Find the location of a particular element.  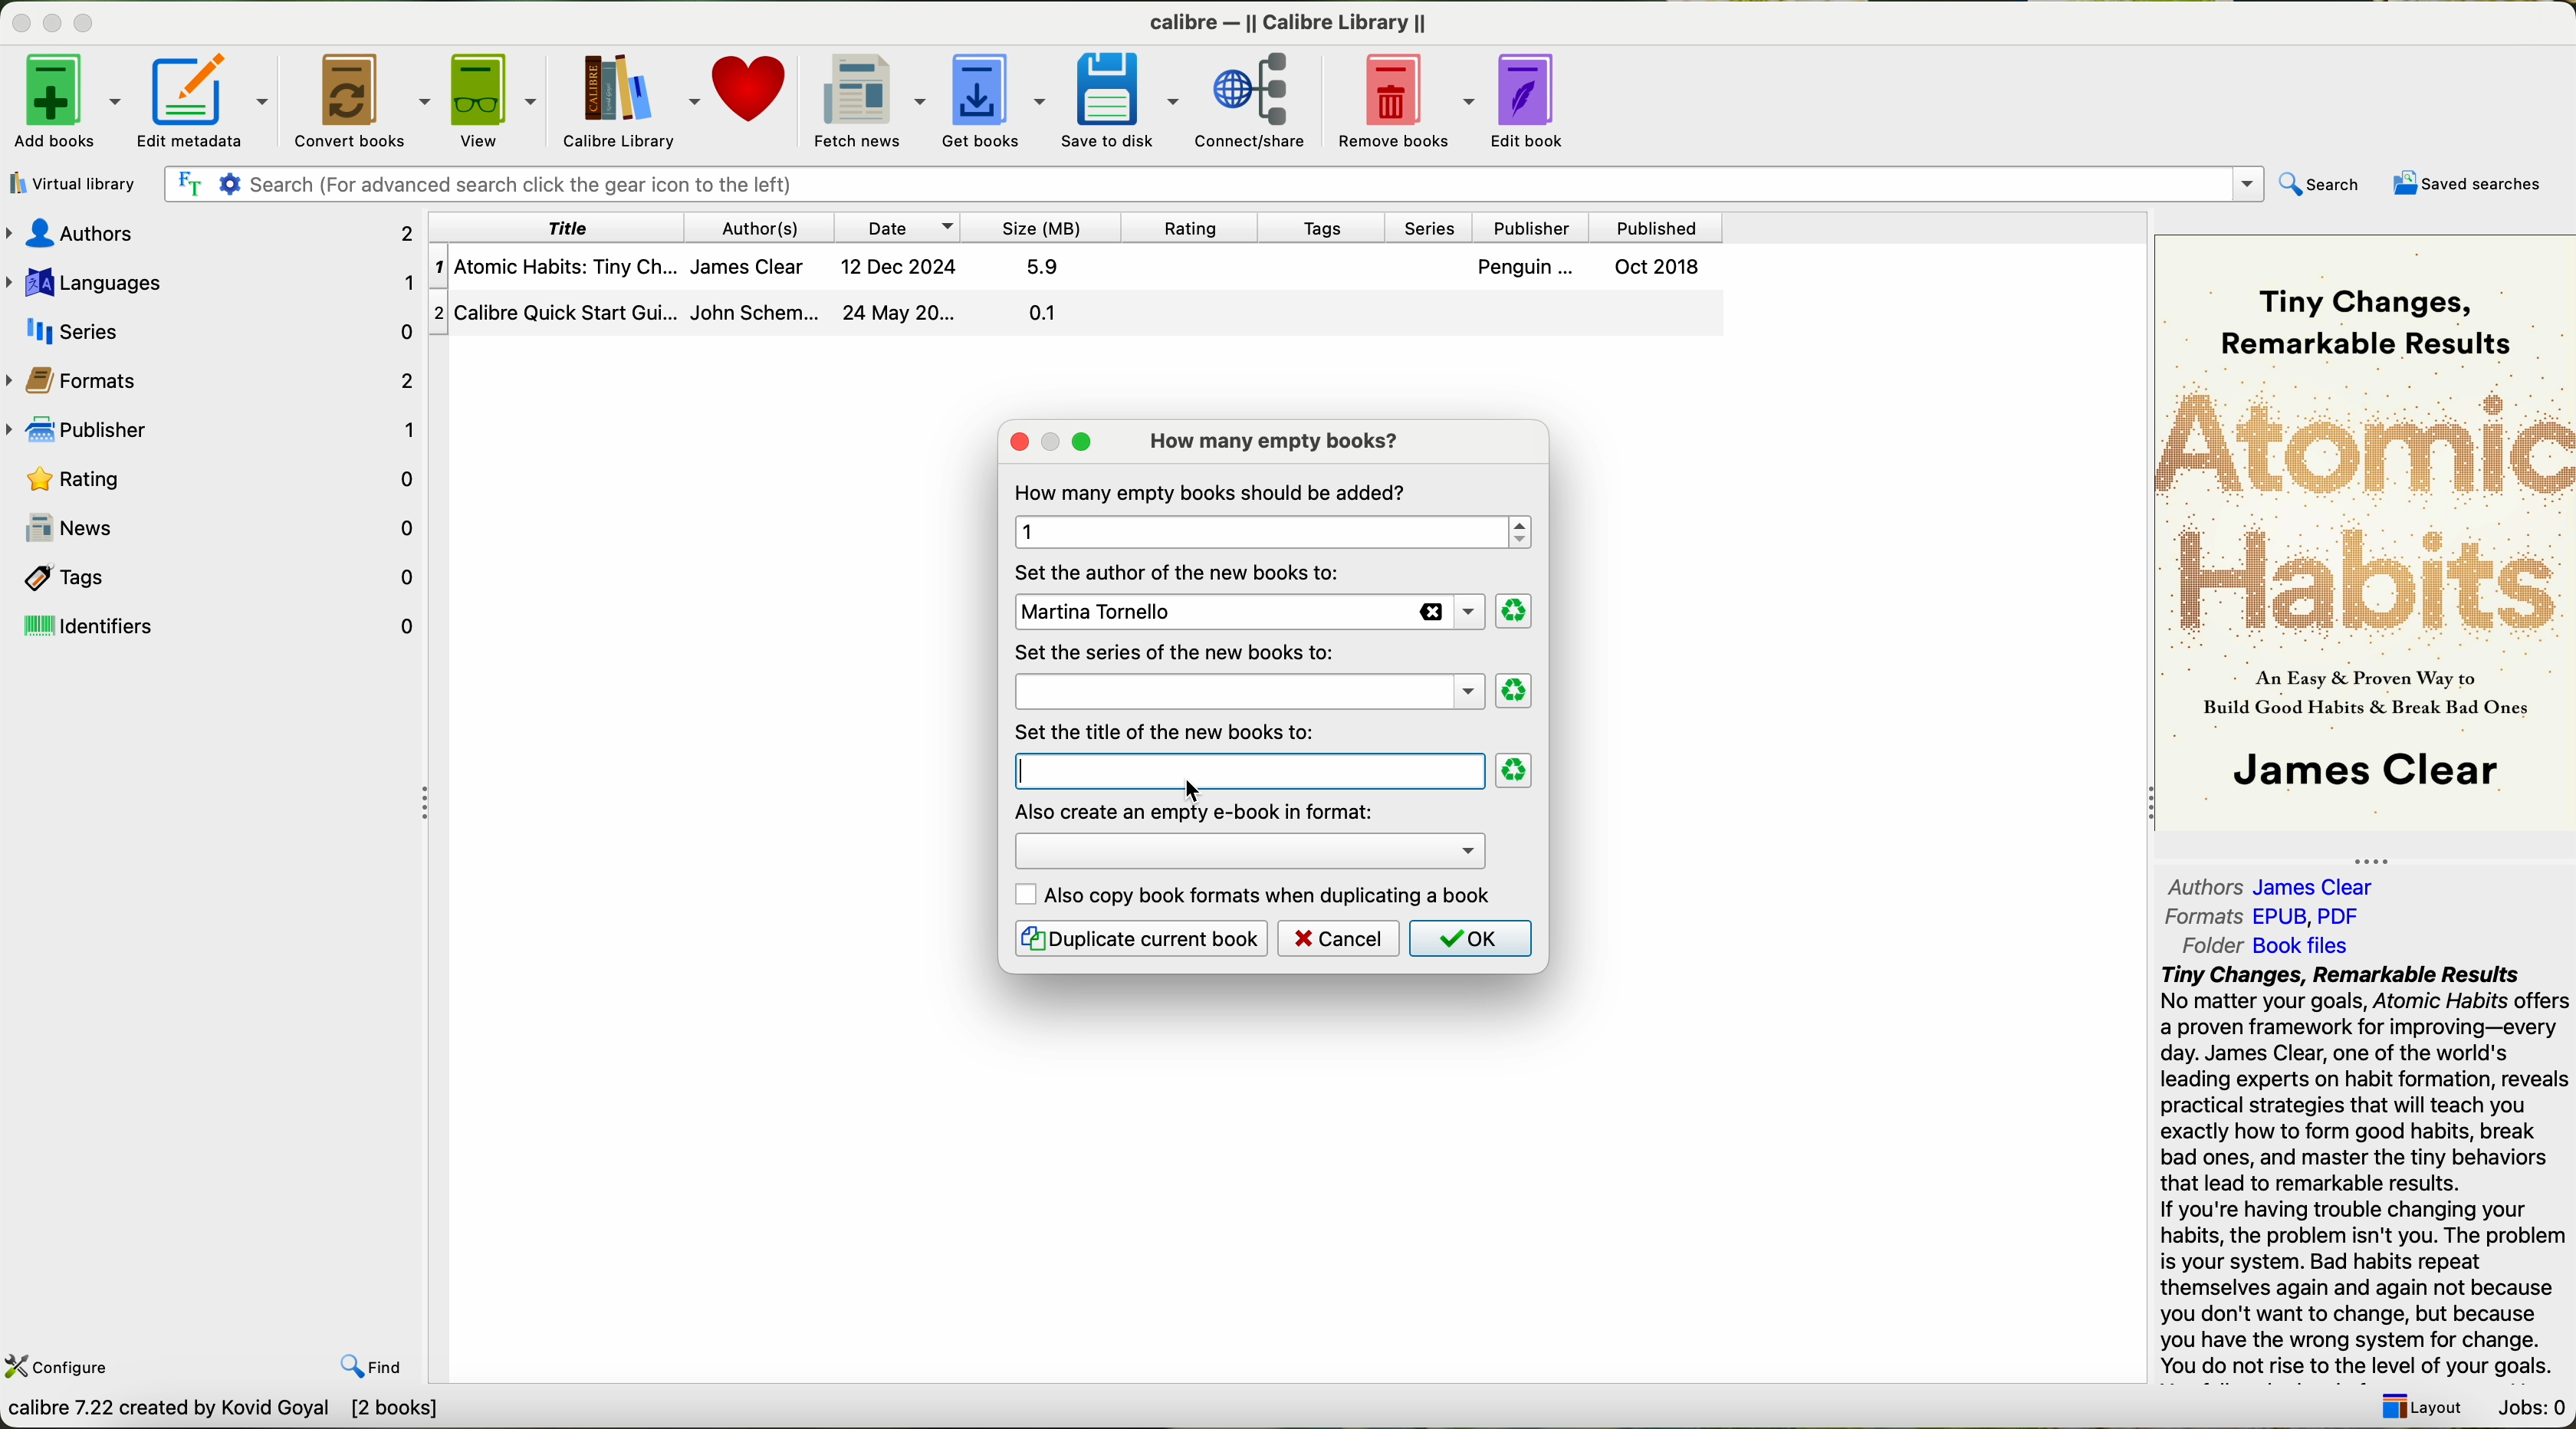

close program is located at coordinates (16, 16).